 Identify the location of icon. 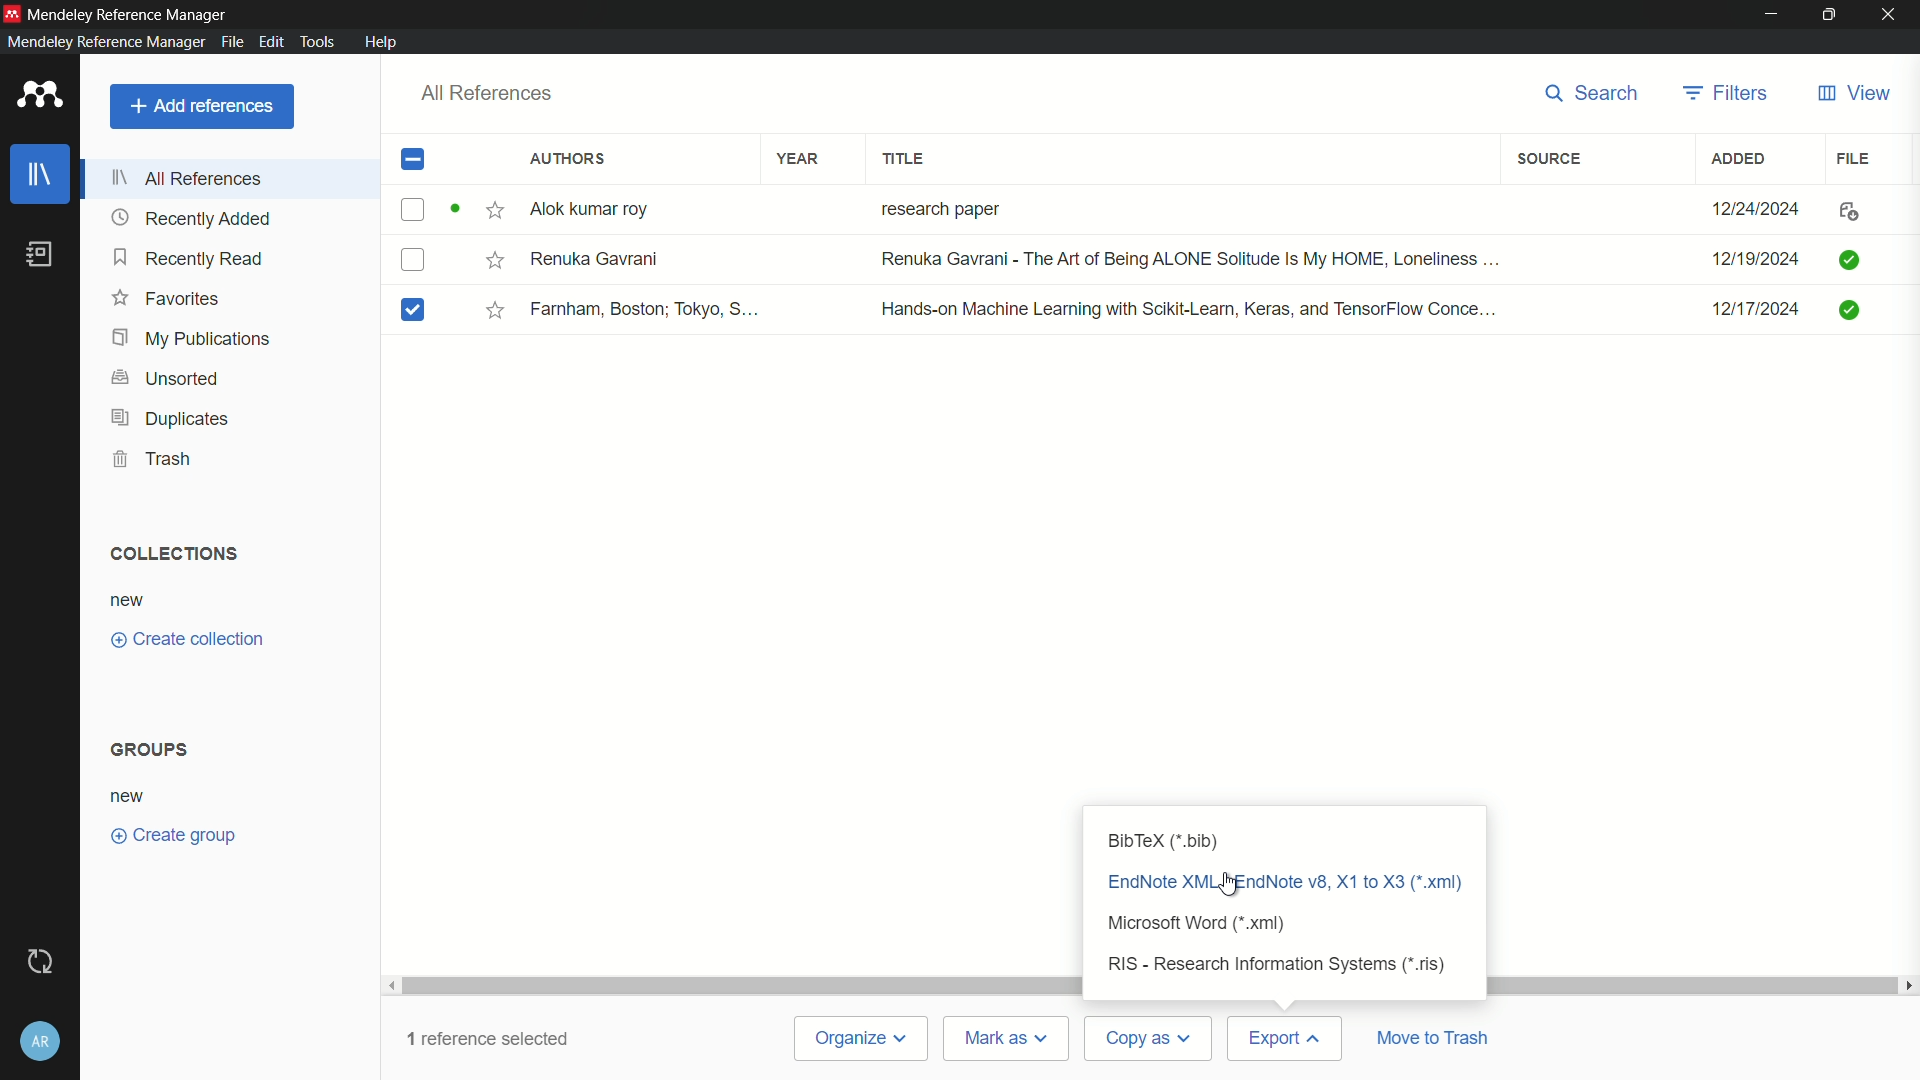
(1848, 211).